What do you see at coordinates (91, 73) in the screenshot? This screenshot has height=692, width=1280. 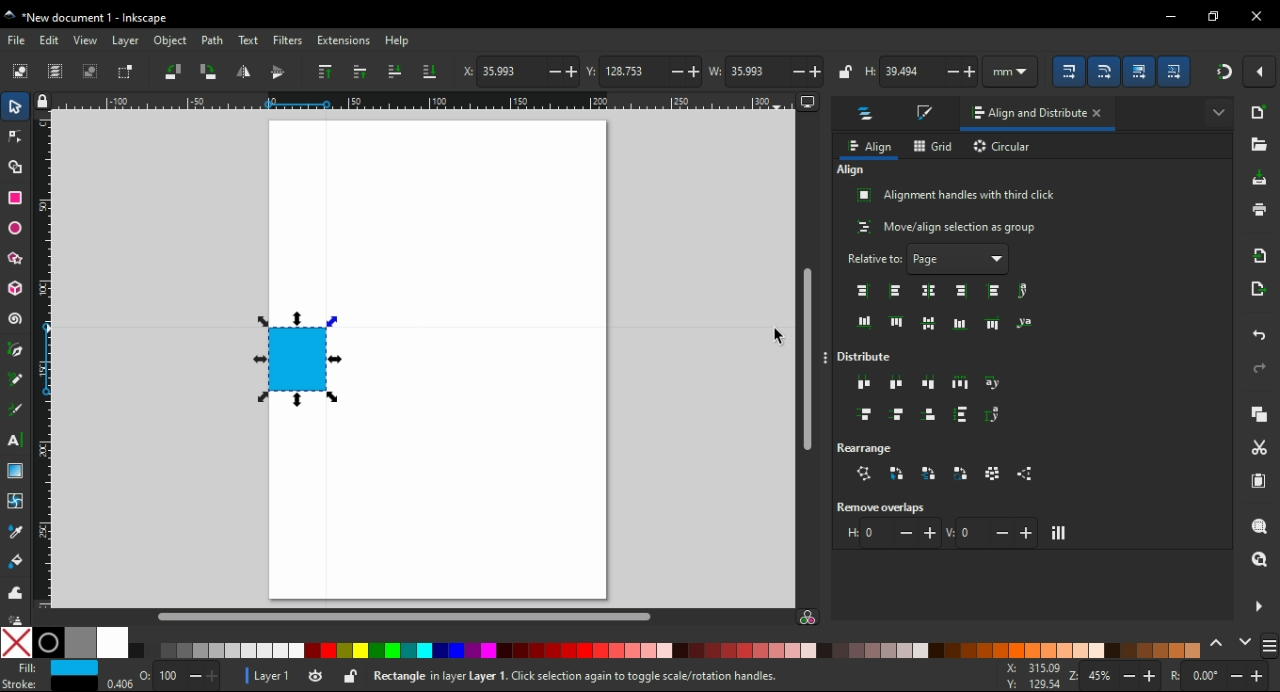 I see `deselect` at bounding box center [91, 73].